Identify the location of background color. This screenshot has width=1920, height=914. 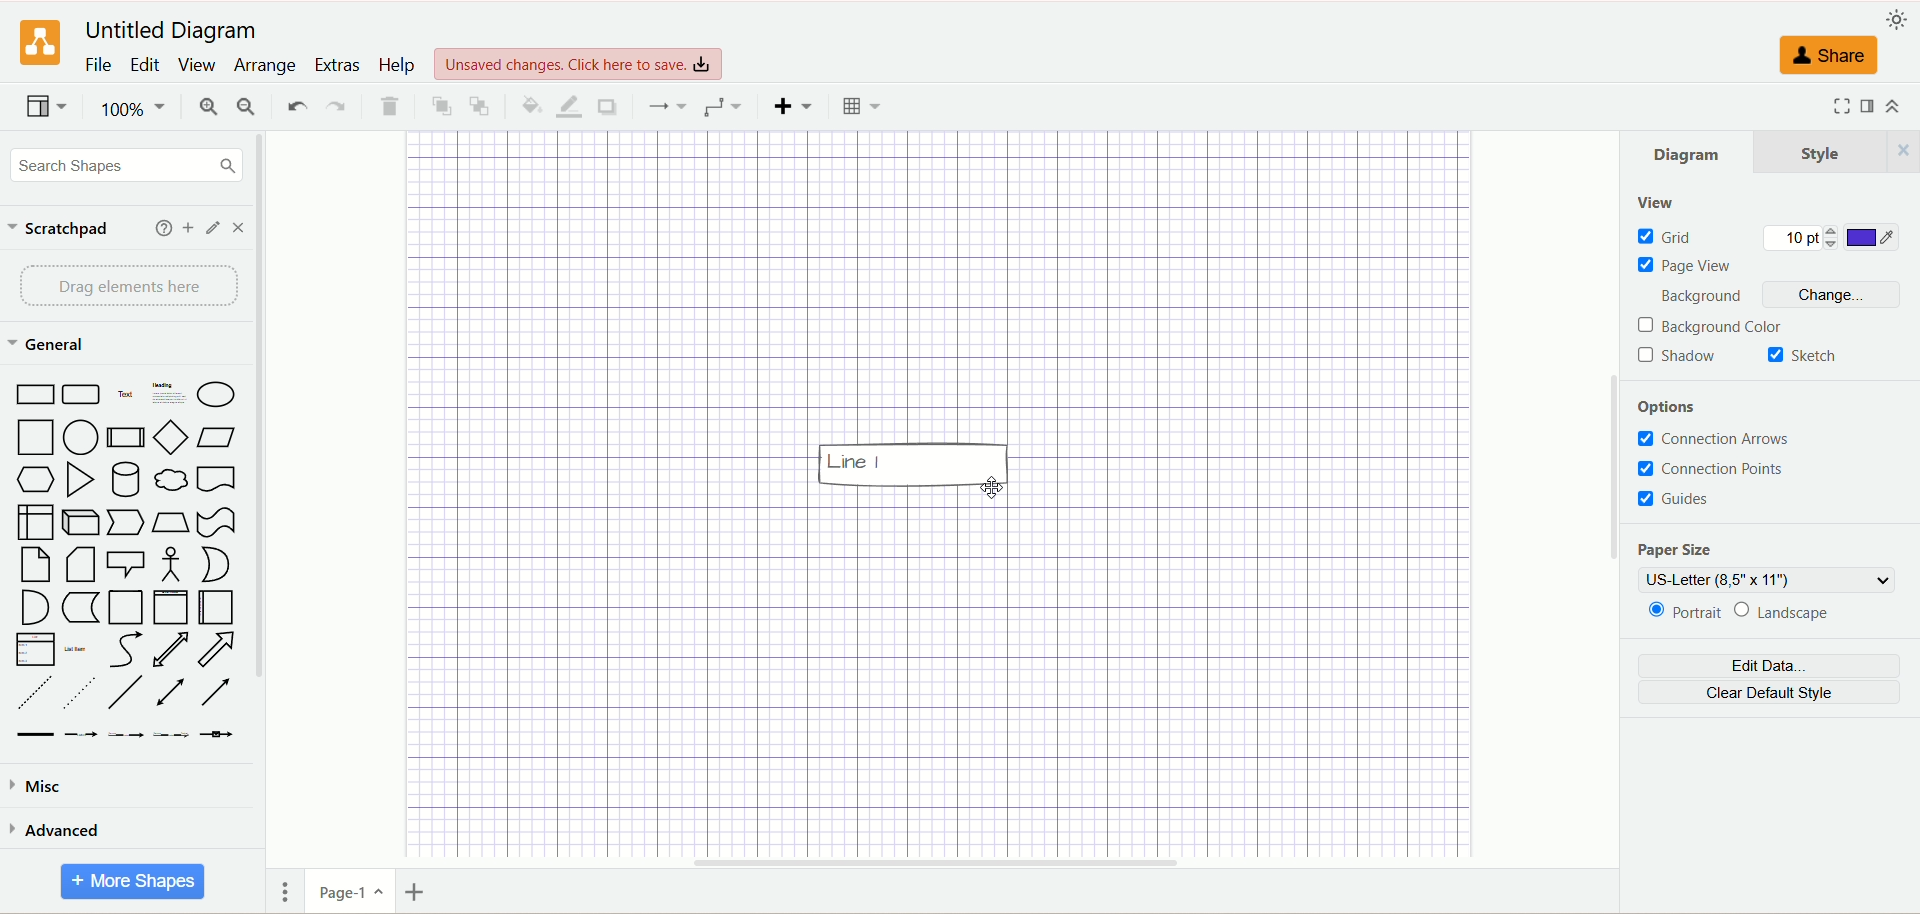
(1711, 327).